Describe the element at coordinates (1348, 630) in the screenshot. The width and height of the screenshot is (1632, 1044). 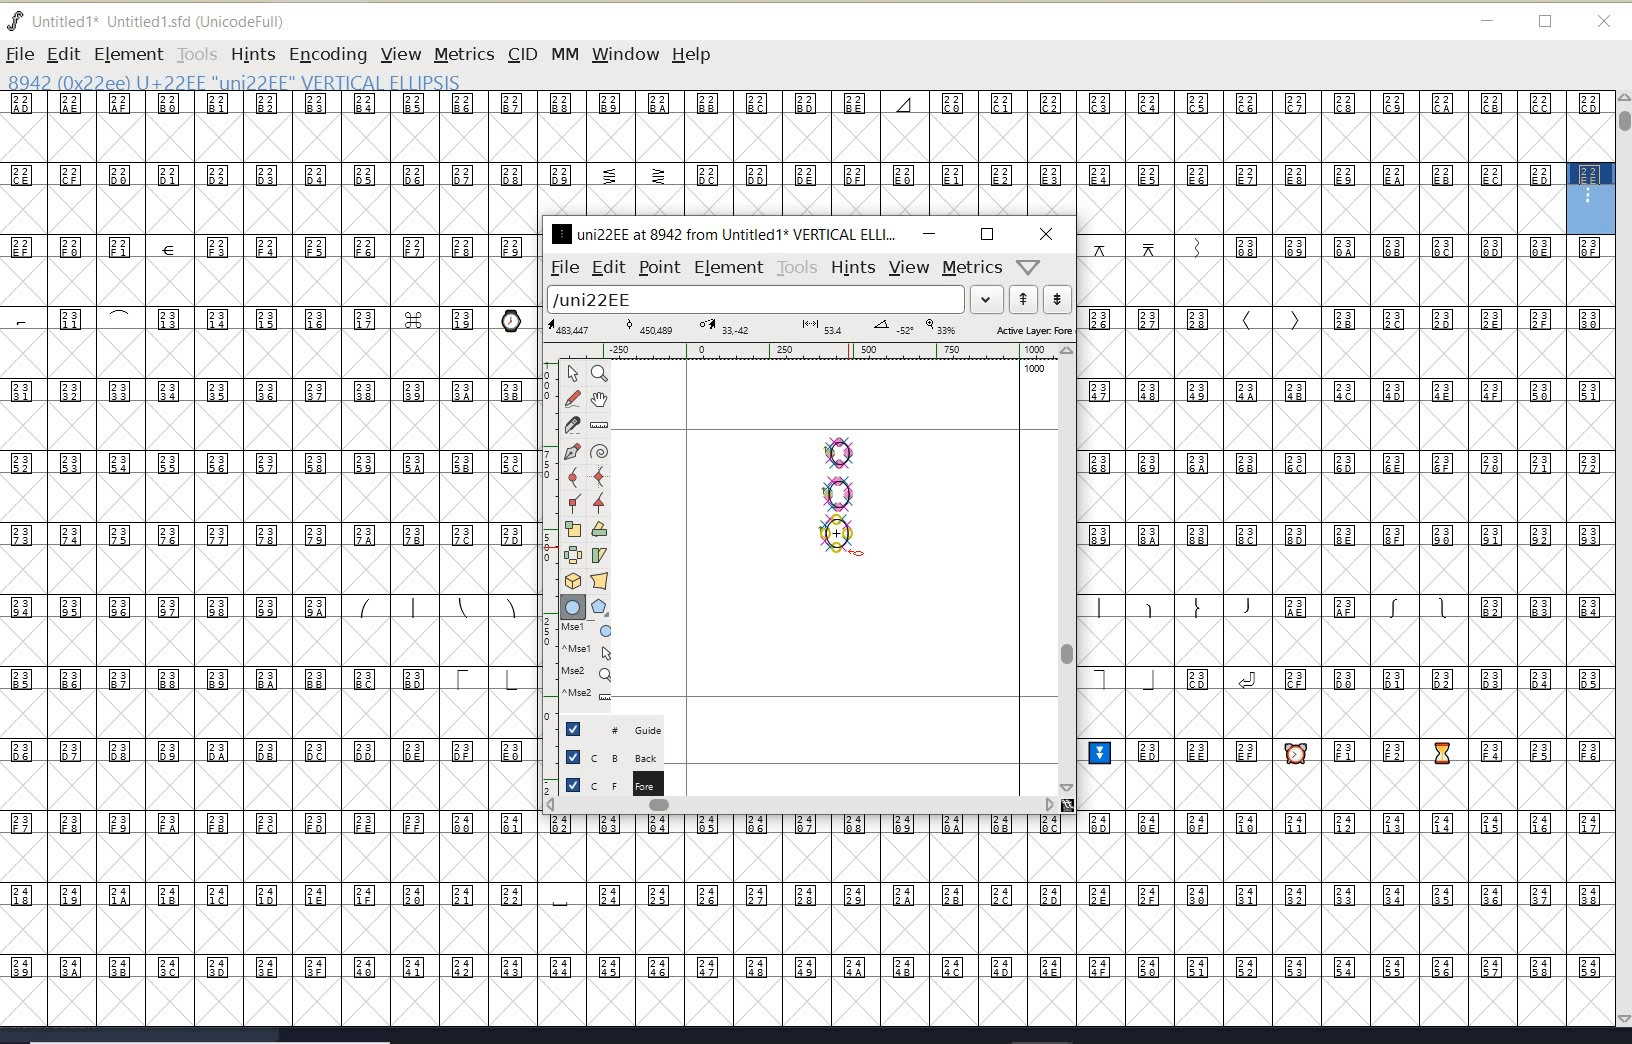
I see `GLYPHY CHARACTERS & NUMBERS` at that location.